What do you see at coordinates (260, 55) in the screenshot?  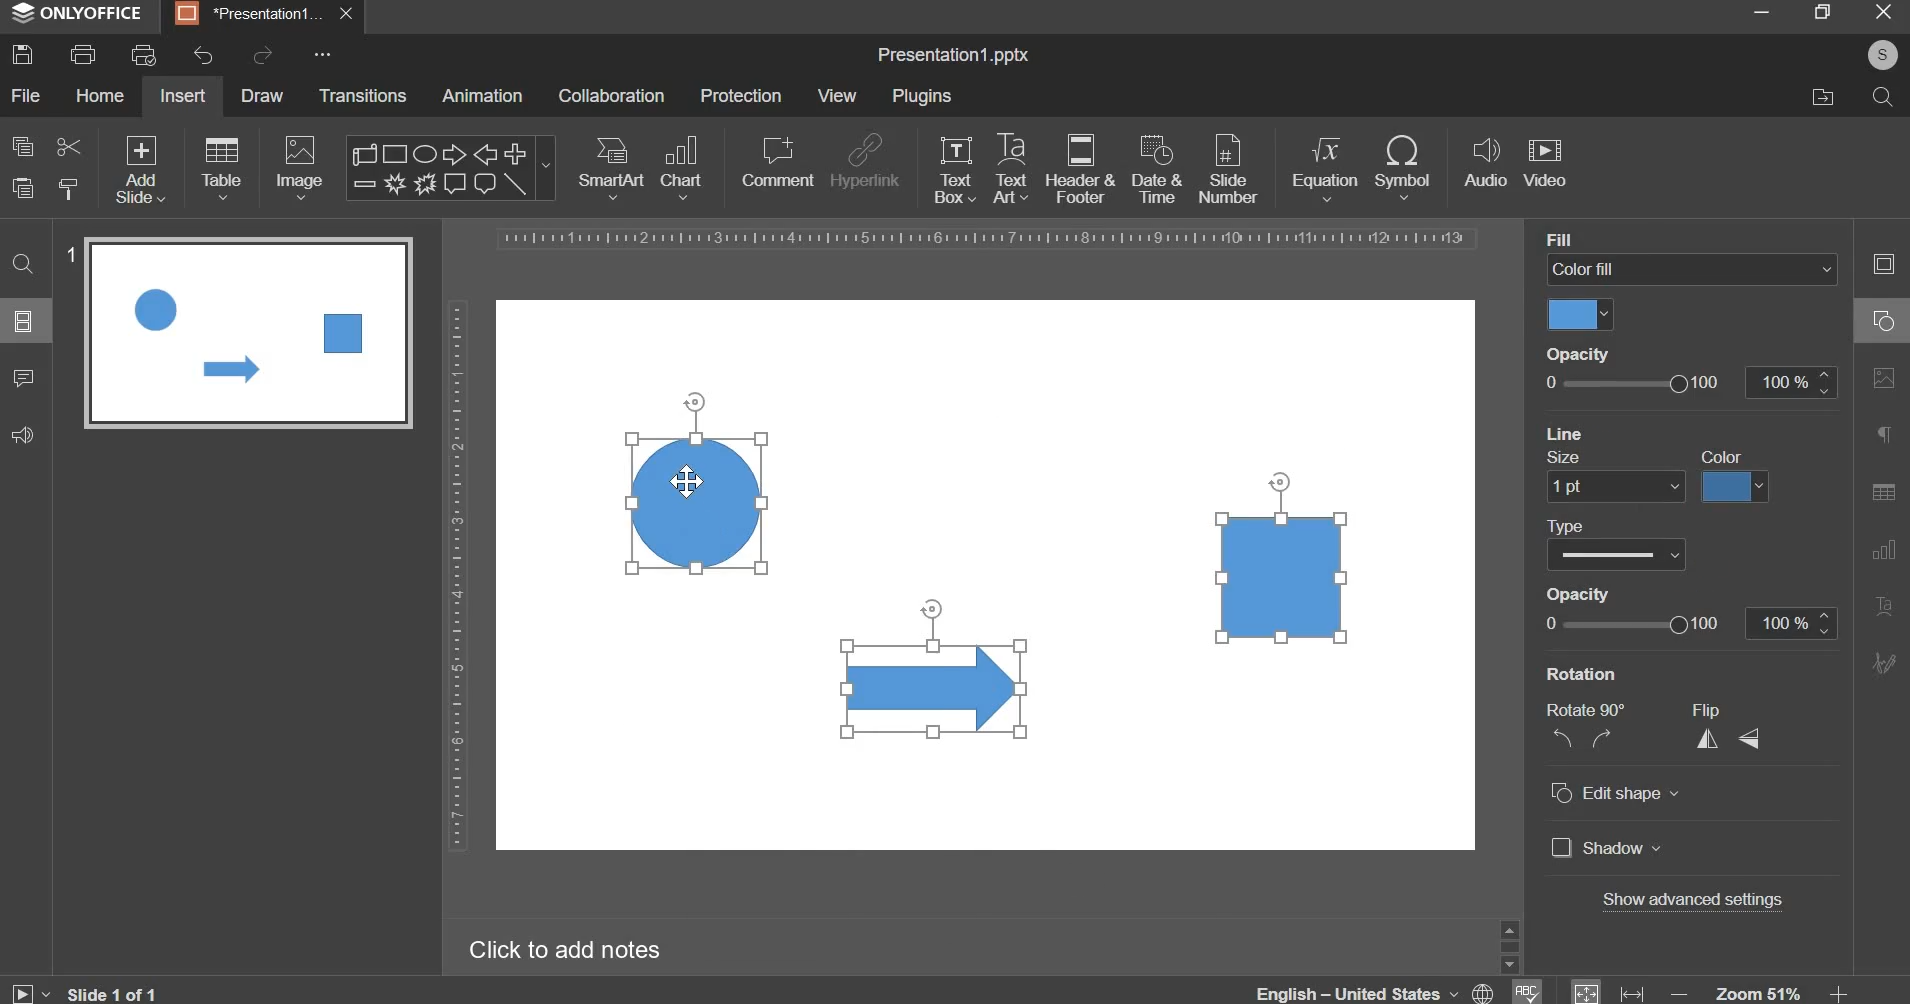 I see `redo` at bounding box center [260, 55].